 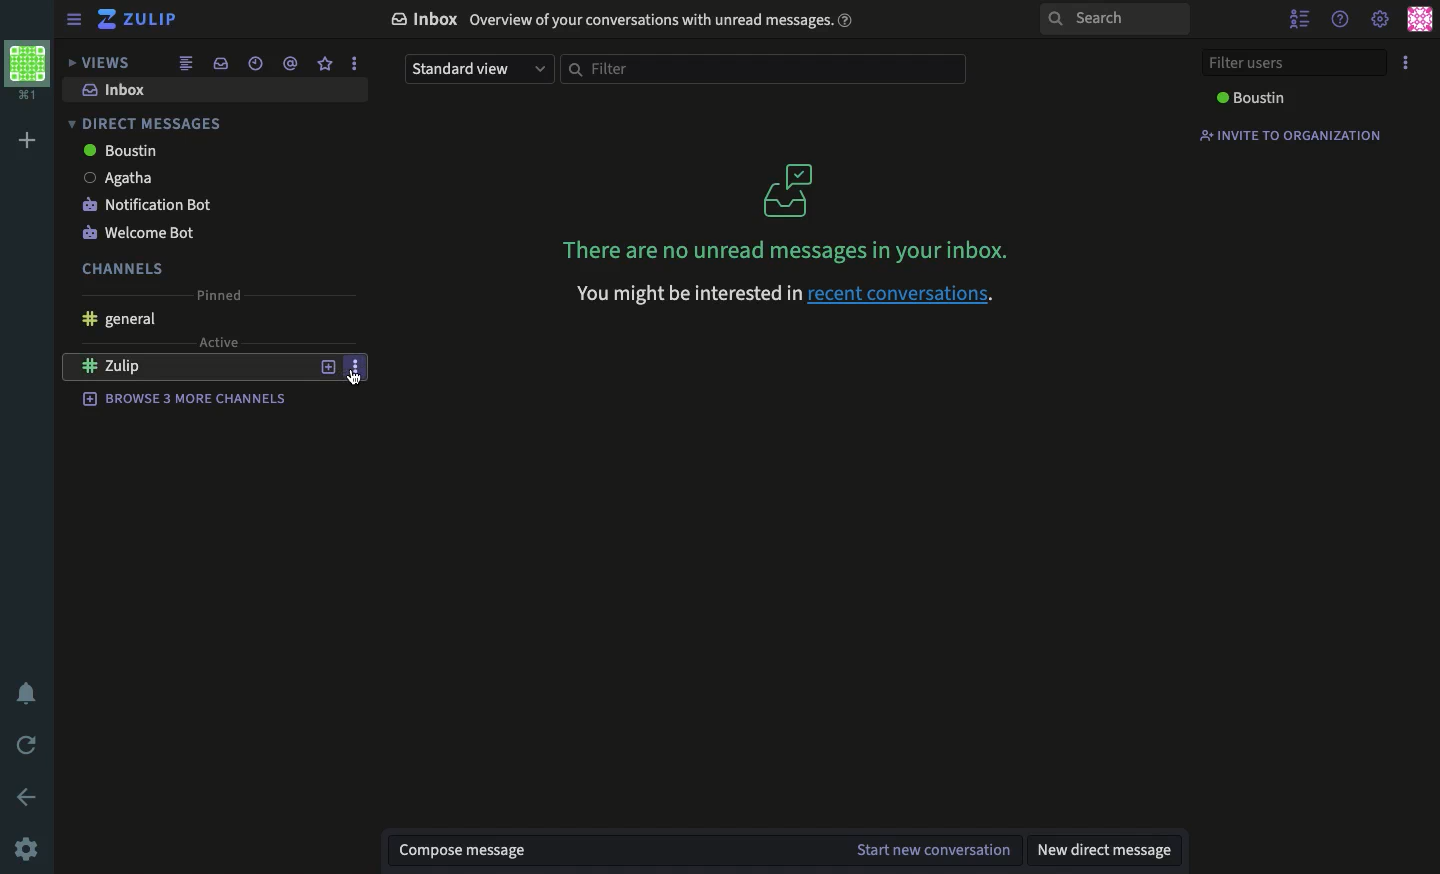 What do you see at coordinates (466, 850) in the screenshot?
I see `compose message` at bounding box center [466, 850].